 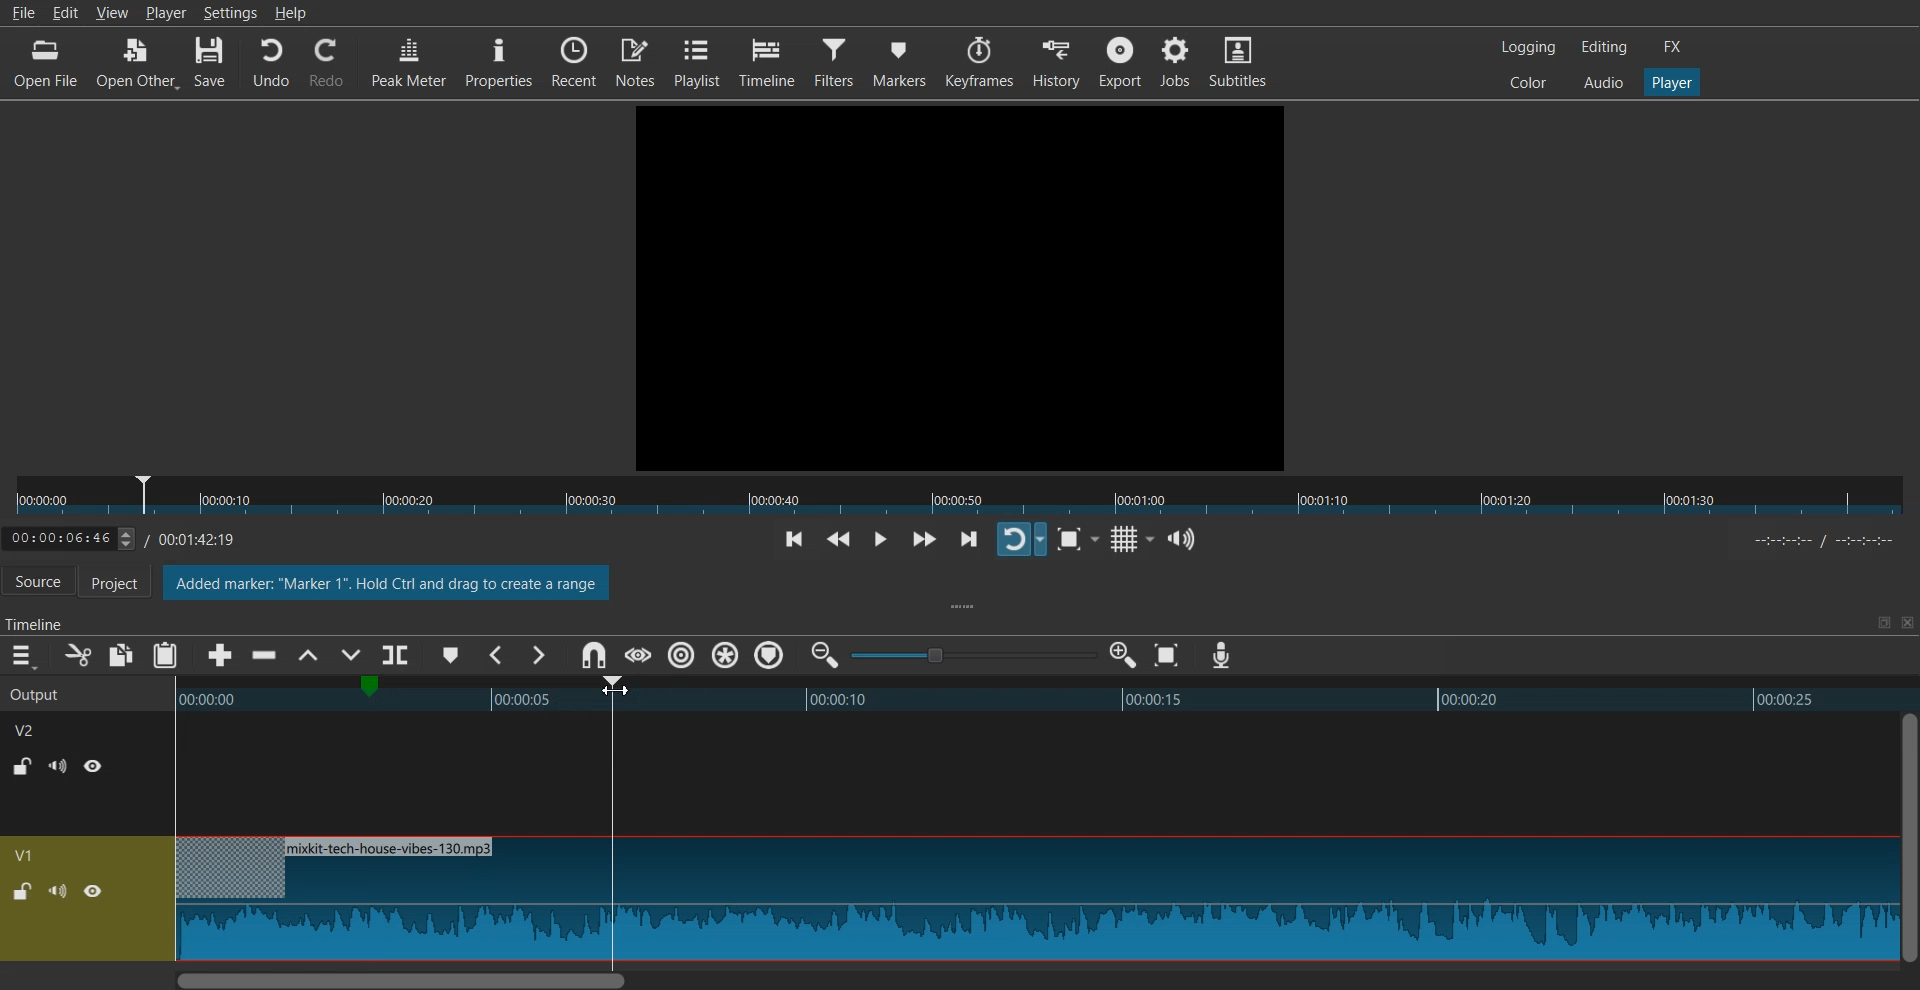 What do you see at coordinates (1908, 837) in the screenshot?
I see `Vertical Scroll bar` at bounding box center [1908, 837].